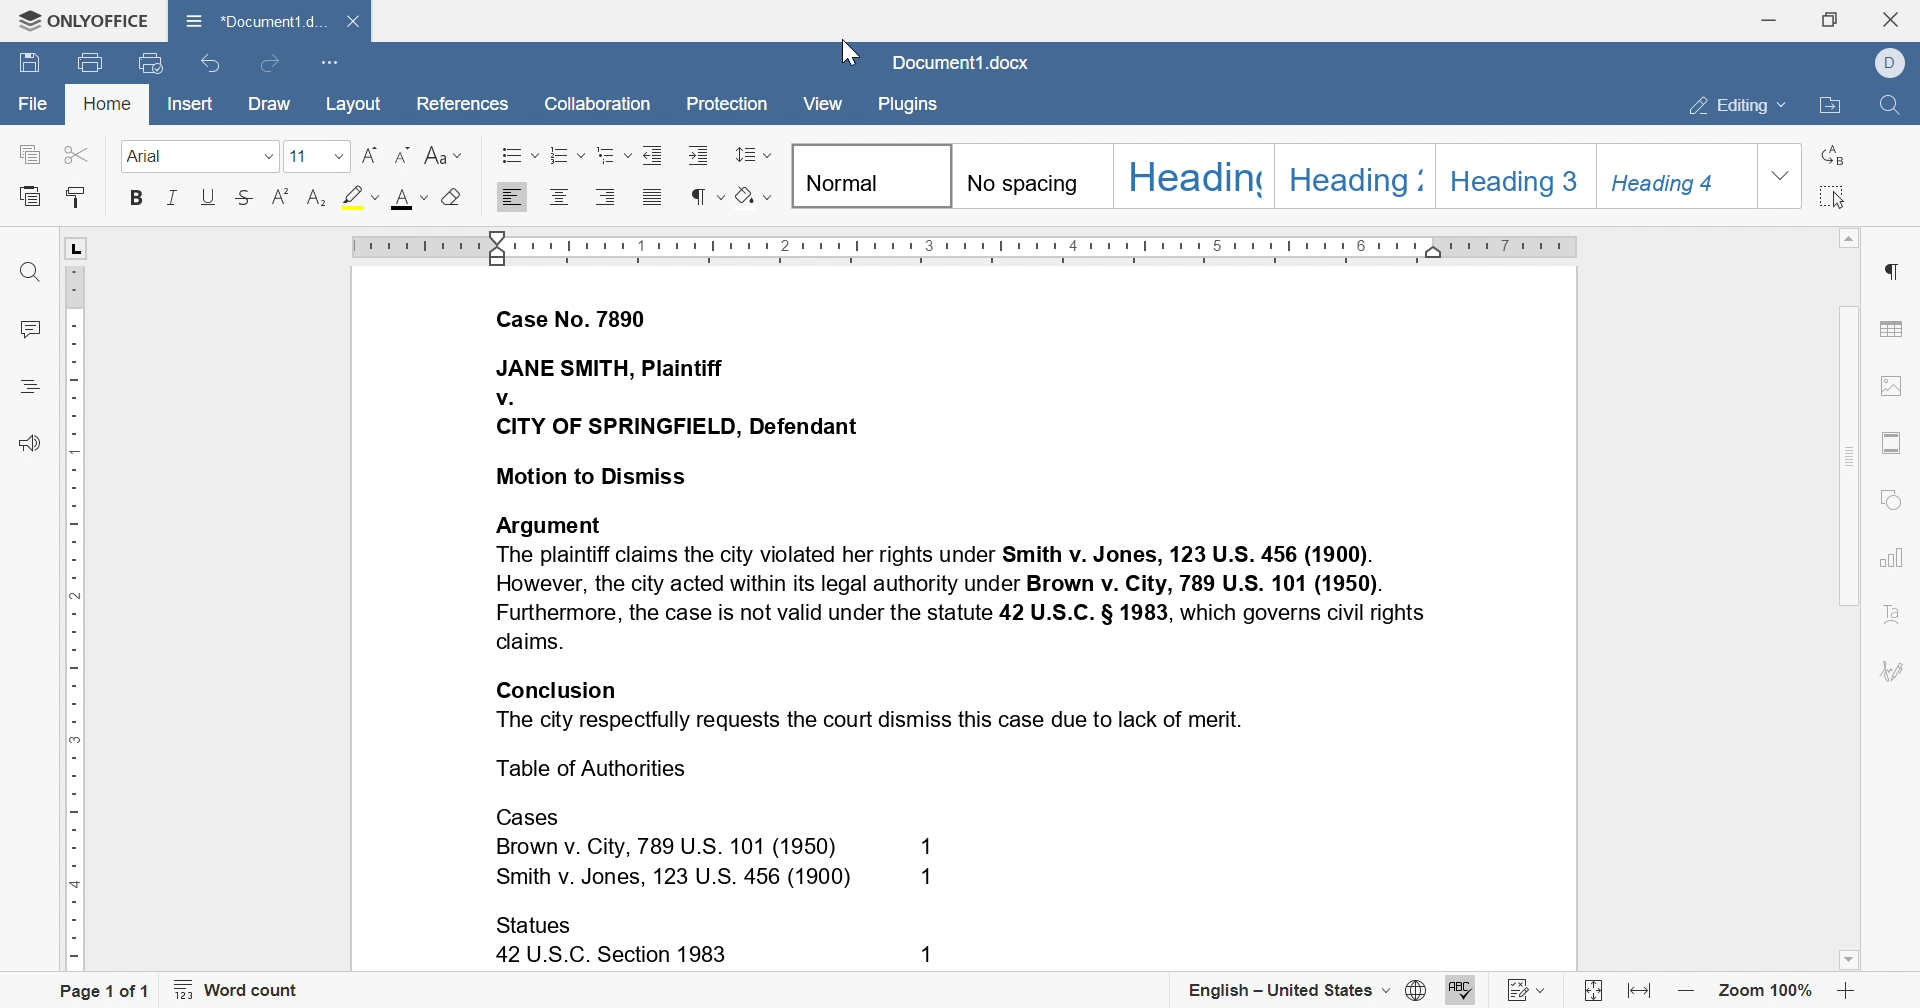 Image resolution: width=1920 pixels, height=1008 pixels. Describe the element at coordinates (961, 62) in the screenshot. I see `Document1.docx` at that location.